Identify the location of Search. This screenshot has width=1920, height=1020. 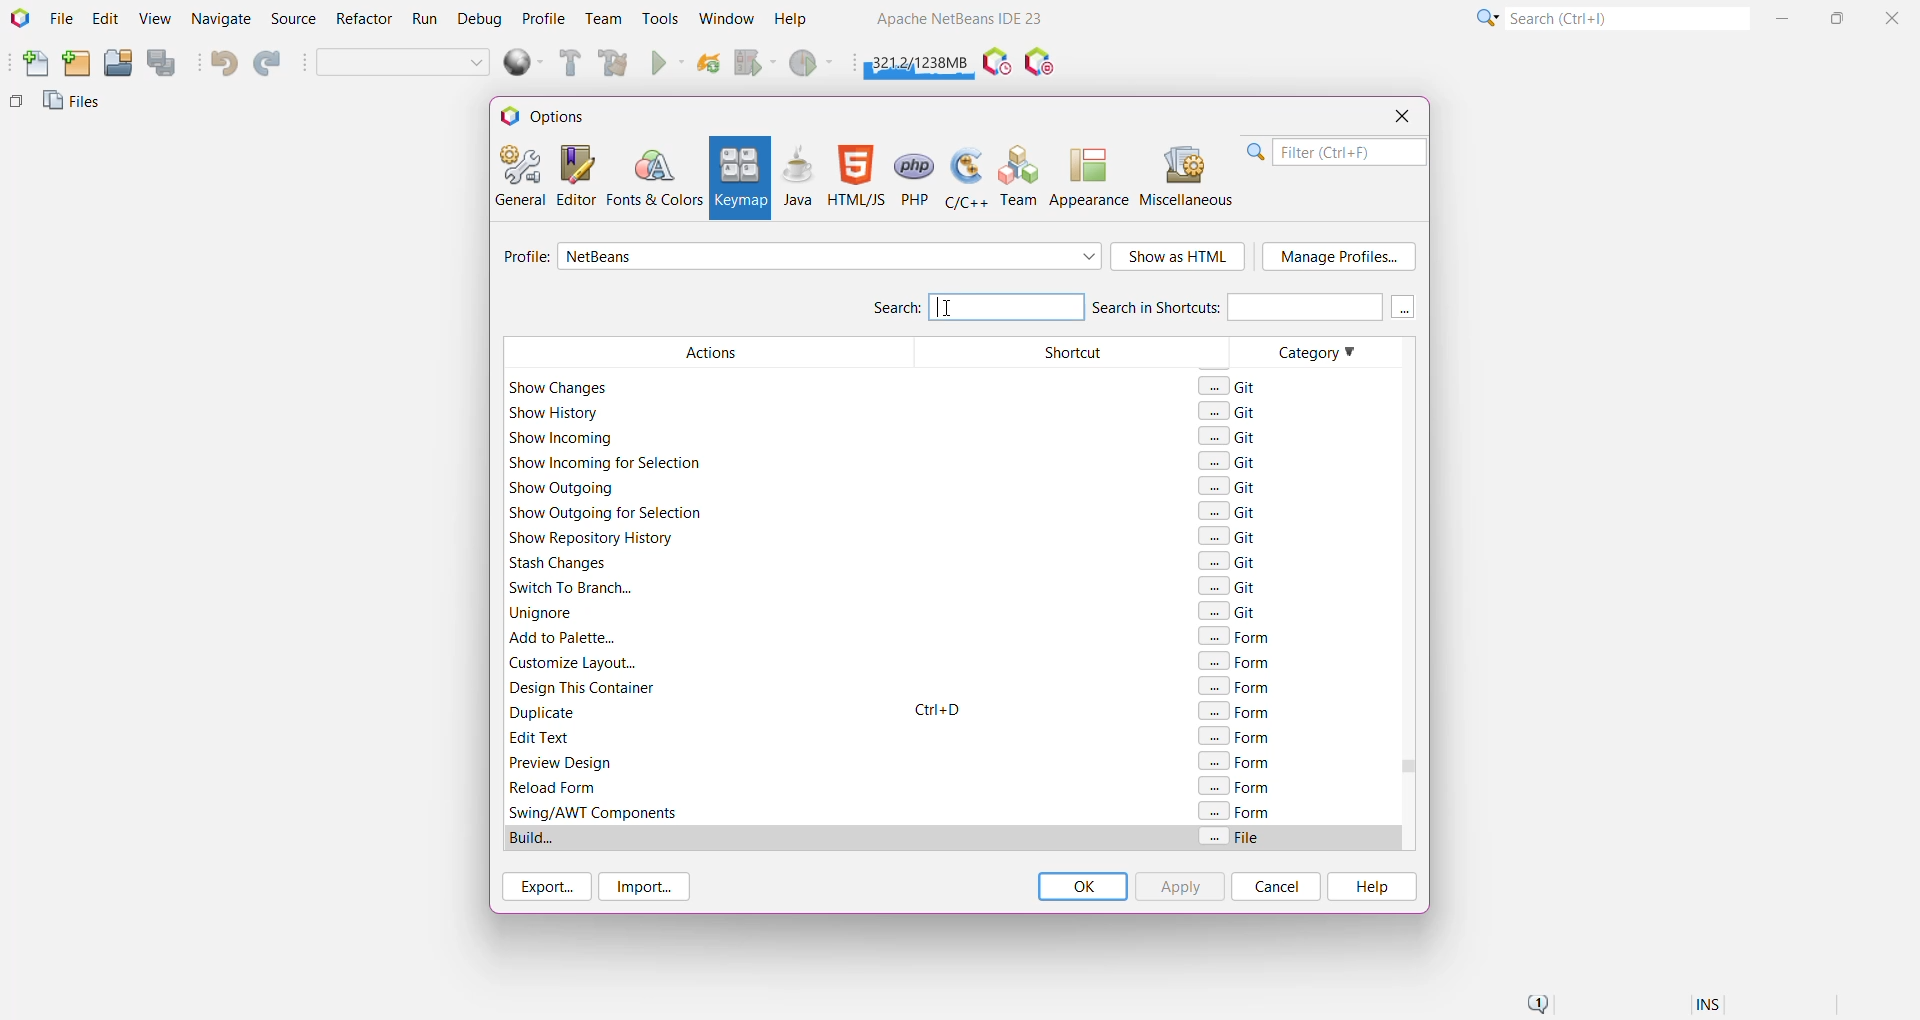
(976, 305).